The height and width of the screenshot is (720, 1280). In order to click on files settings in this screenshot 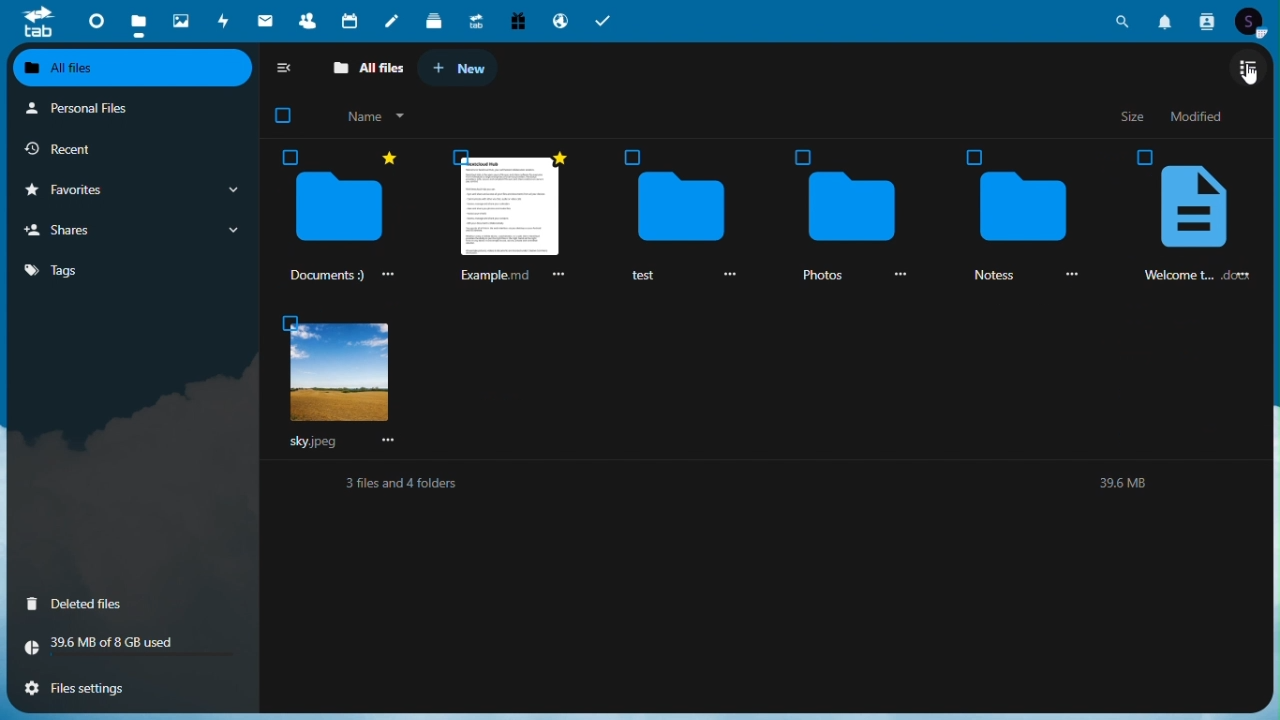, I will do `click(114, 689)`.